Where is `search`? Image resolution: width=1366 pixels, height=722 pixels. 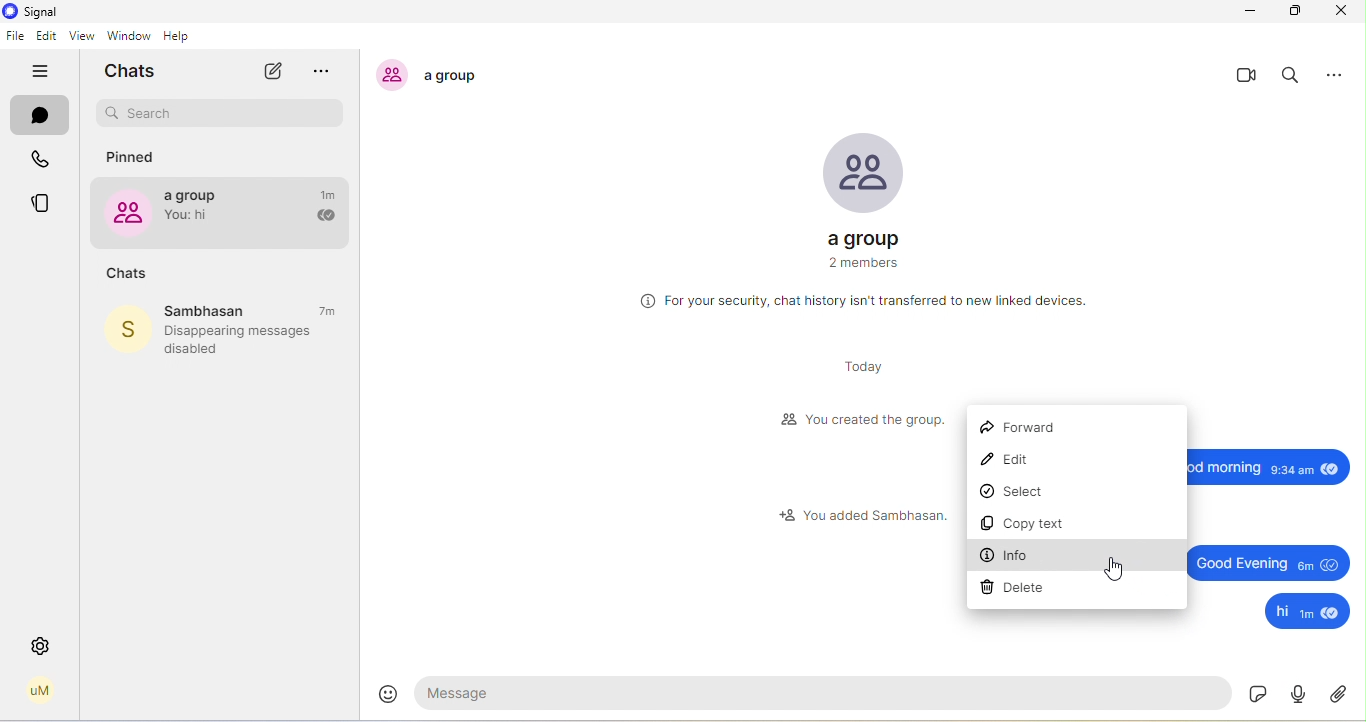 search is located at coordinates (1293, 77).